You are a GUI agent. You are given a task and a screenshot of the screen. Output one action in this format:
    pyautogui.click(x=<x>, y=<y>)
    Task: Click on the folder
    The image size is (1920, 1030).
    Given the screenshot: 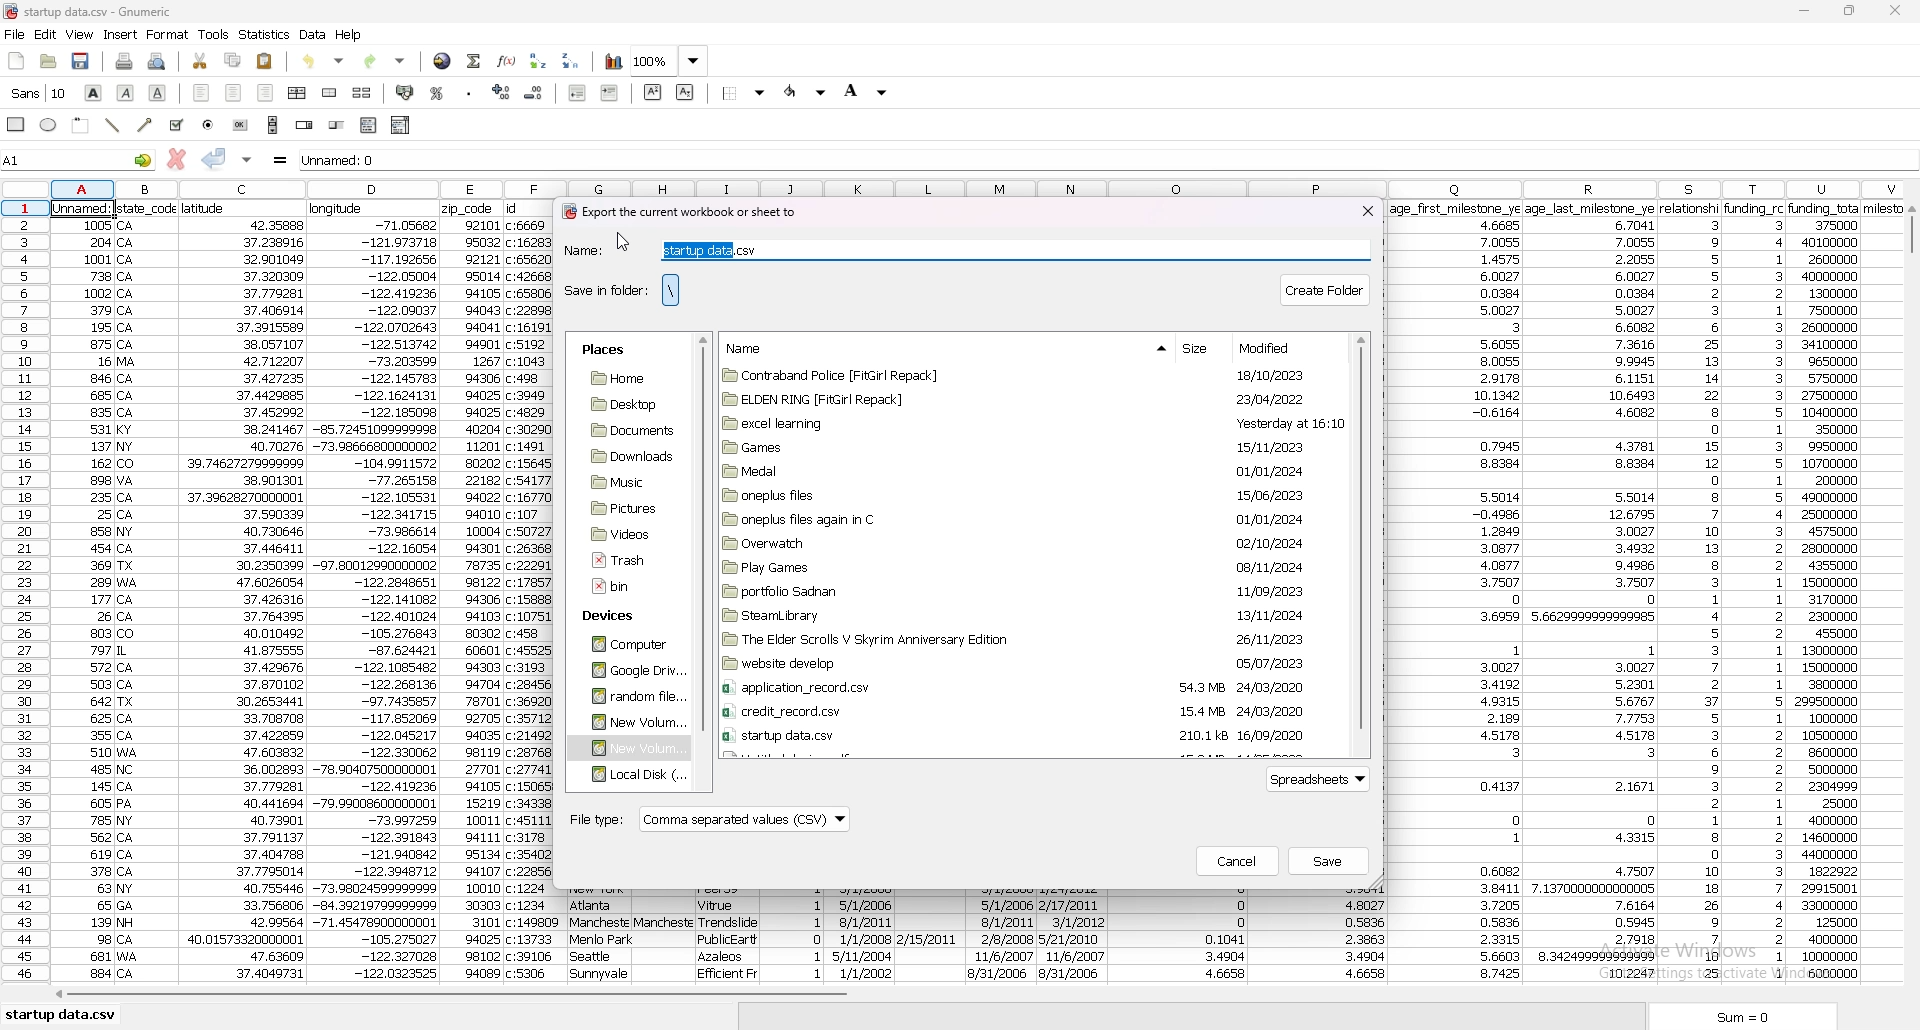 What is the action you would take?
    pyautogui.click(x=1025, y=520)
    